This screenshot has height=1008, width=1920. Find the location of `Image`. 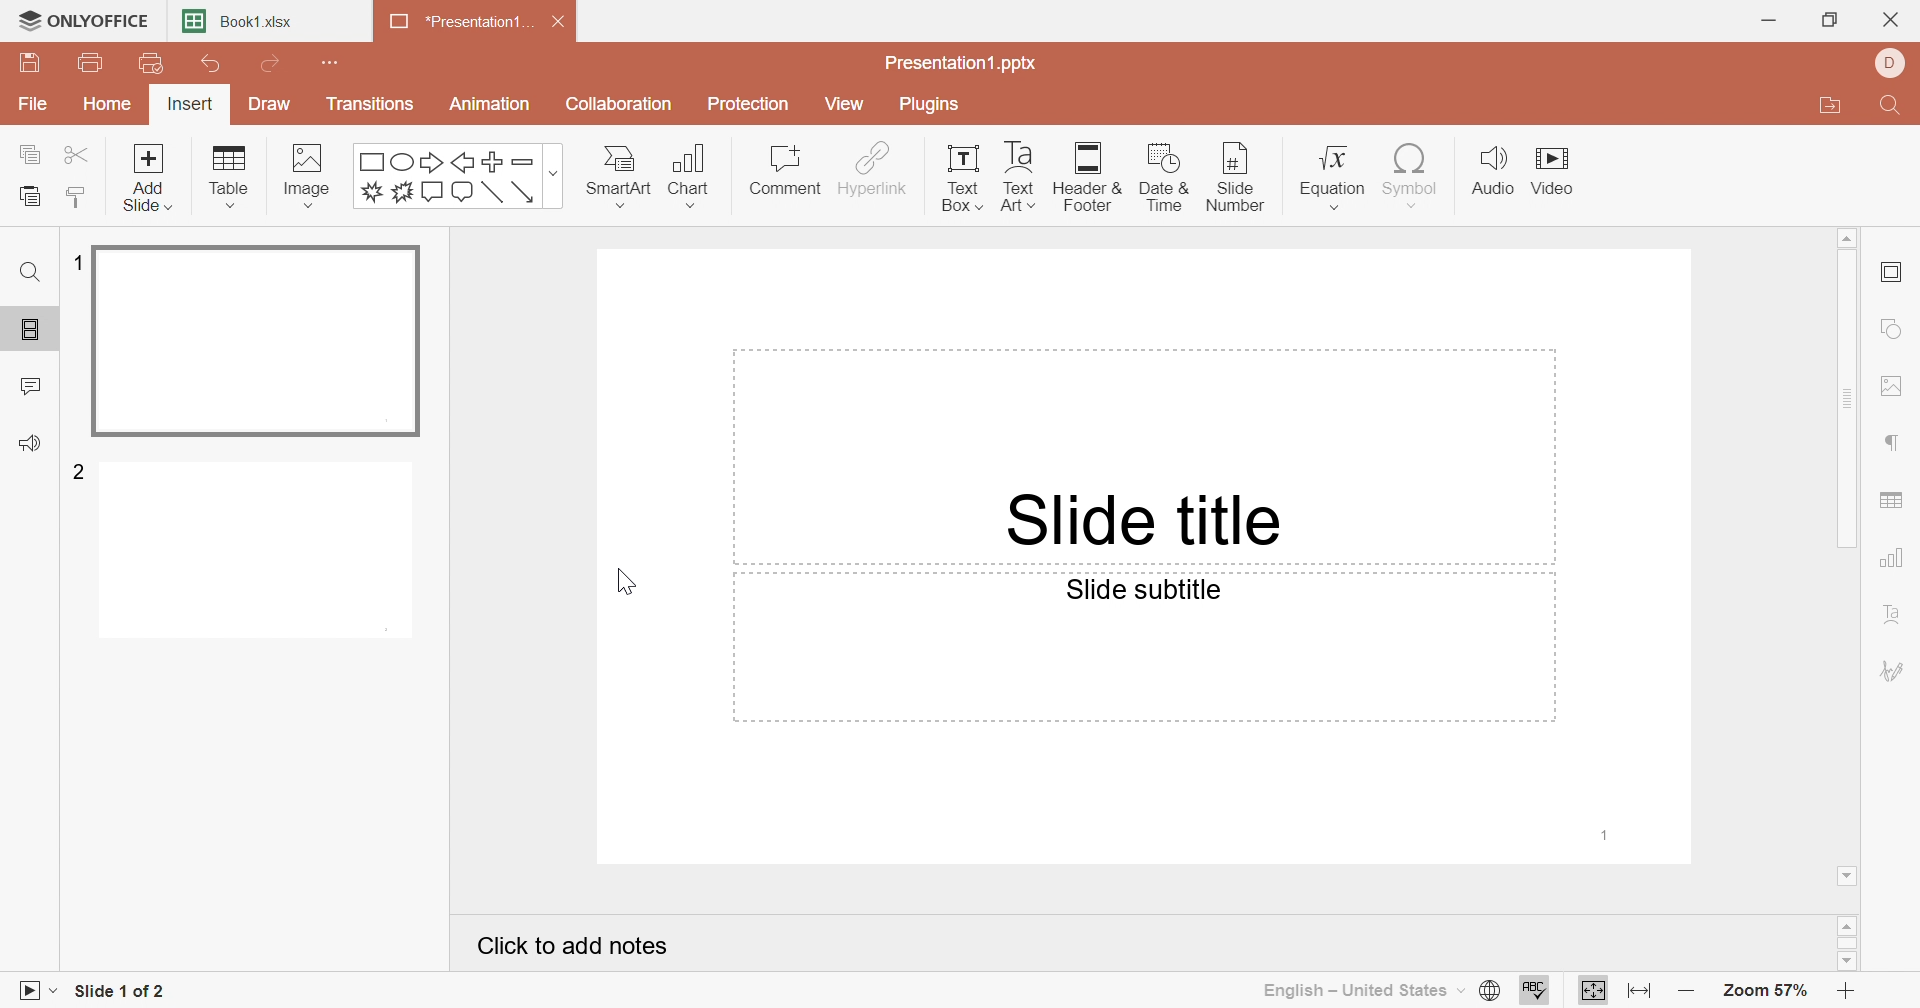

Image is located at coordinates (314, 176).